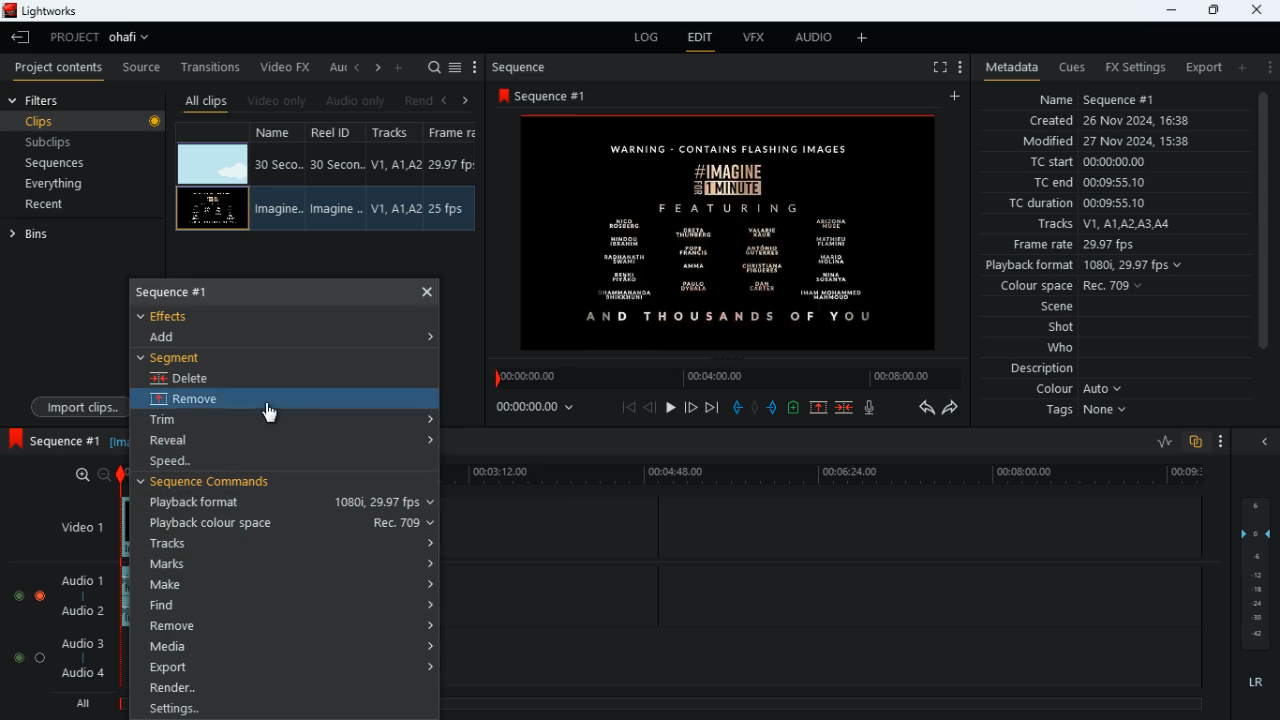  I want to click on playback colour space, so click(291, 524).